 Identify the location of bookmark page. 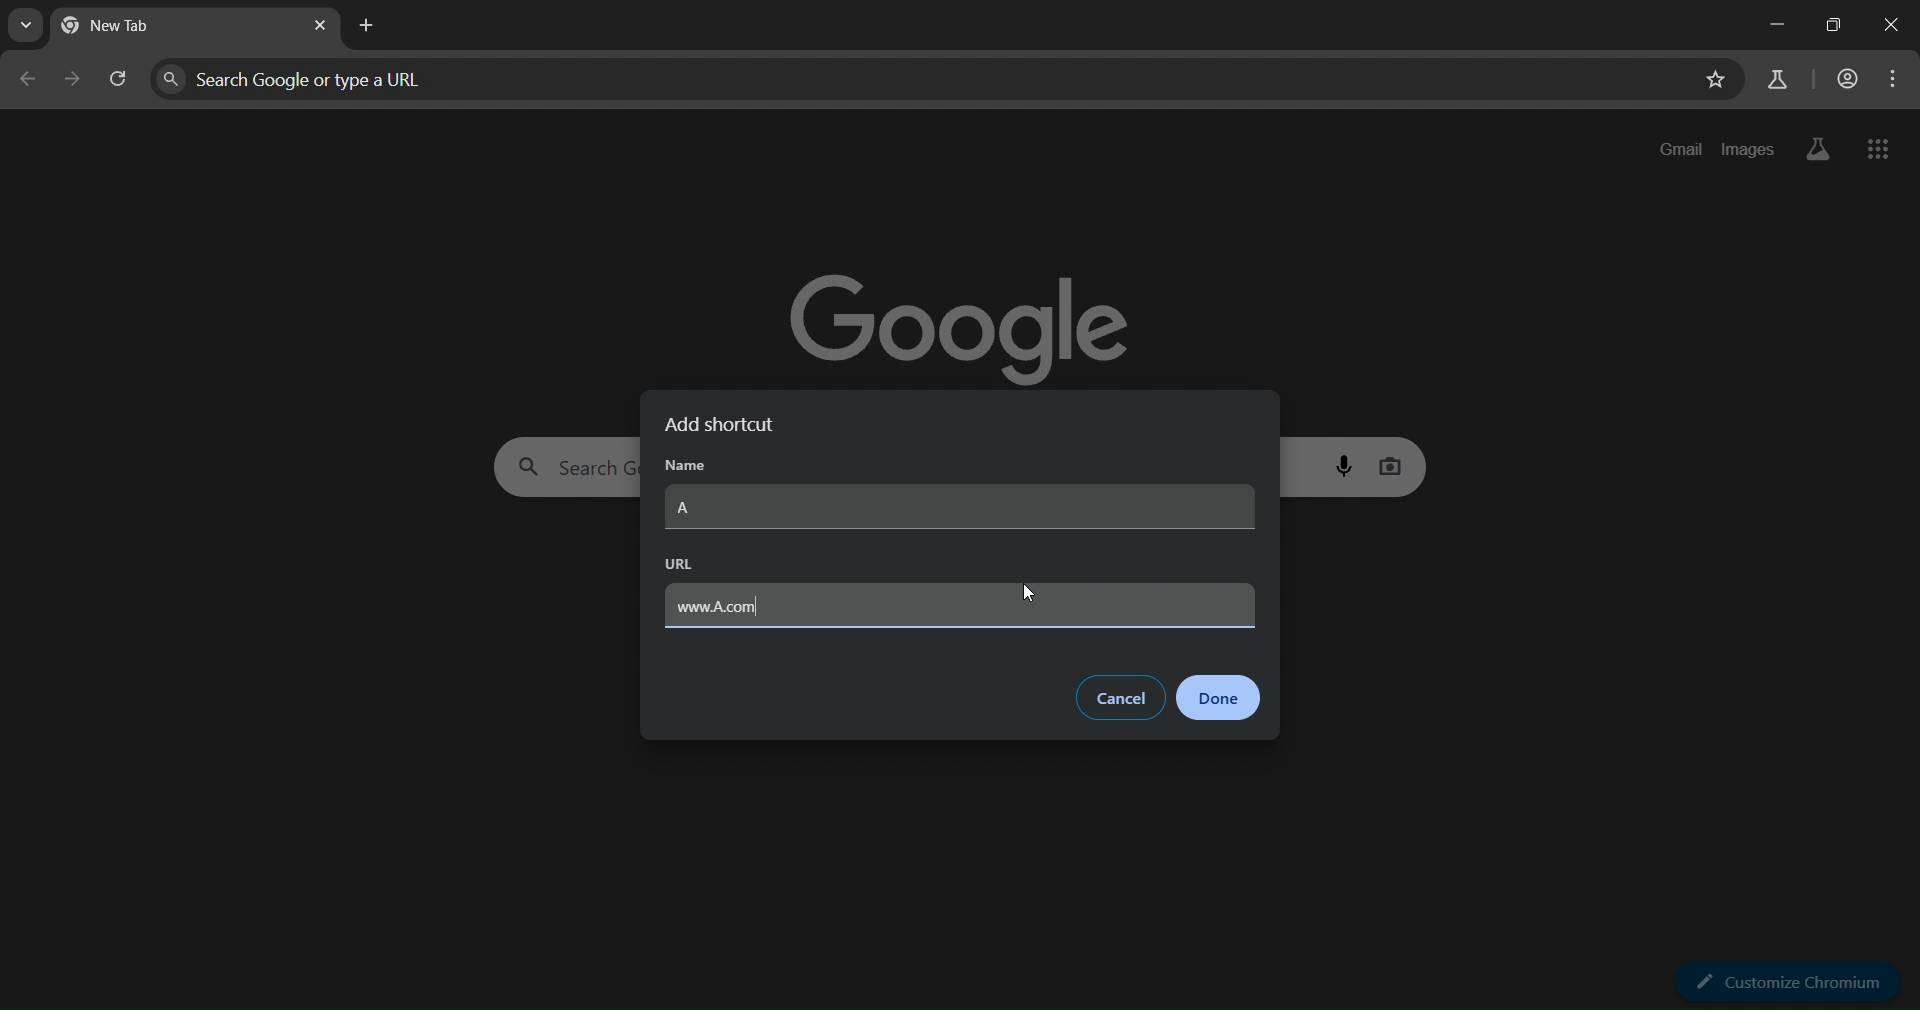
(1713, 82).